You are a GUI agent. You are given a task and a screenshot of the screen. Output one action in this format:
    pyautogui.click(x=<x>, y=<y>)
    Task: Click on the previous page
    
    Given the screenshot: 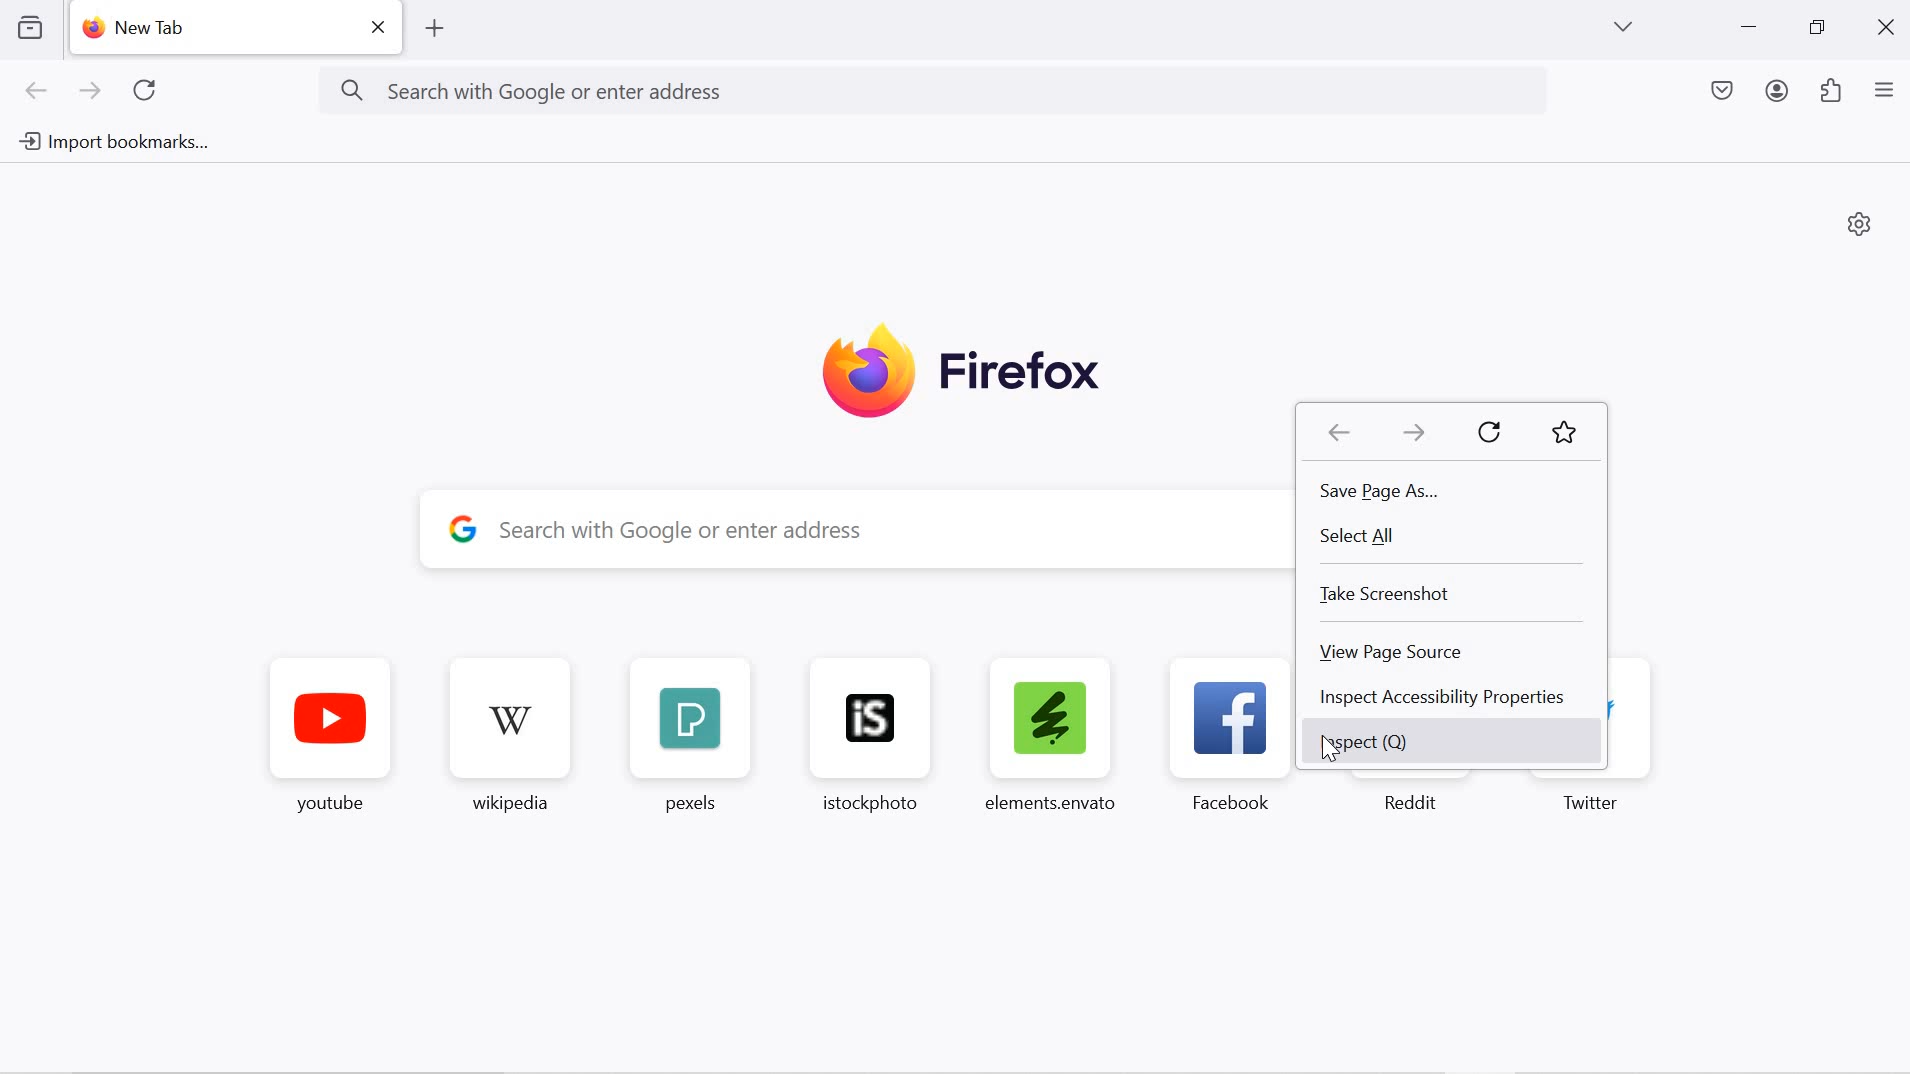 What is the action you would take?
    pyautogui.click(x=39, y=93)
    